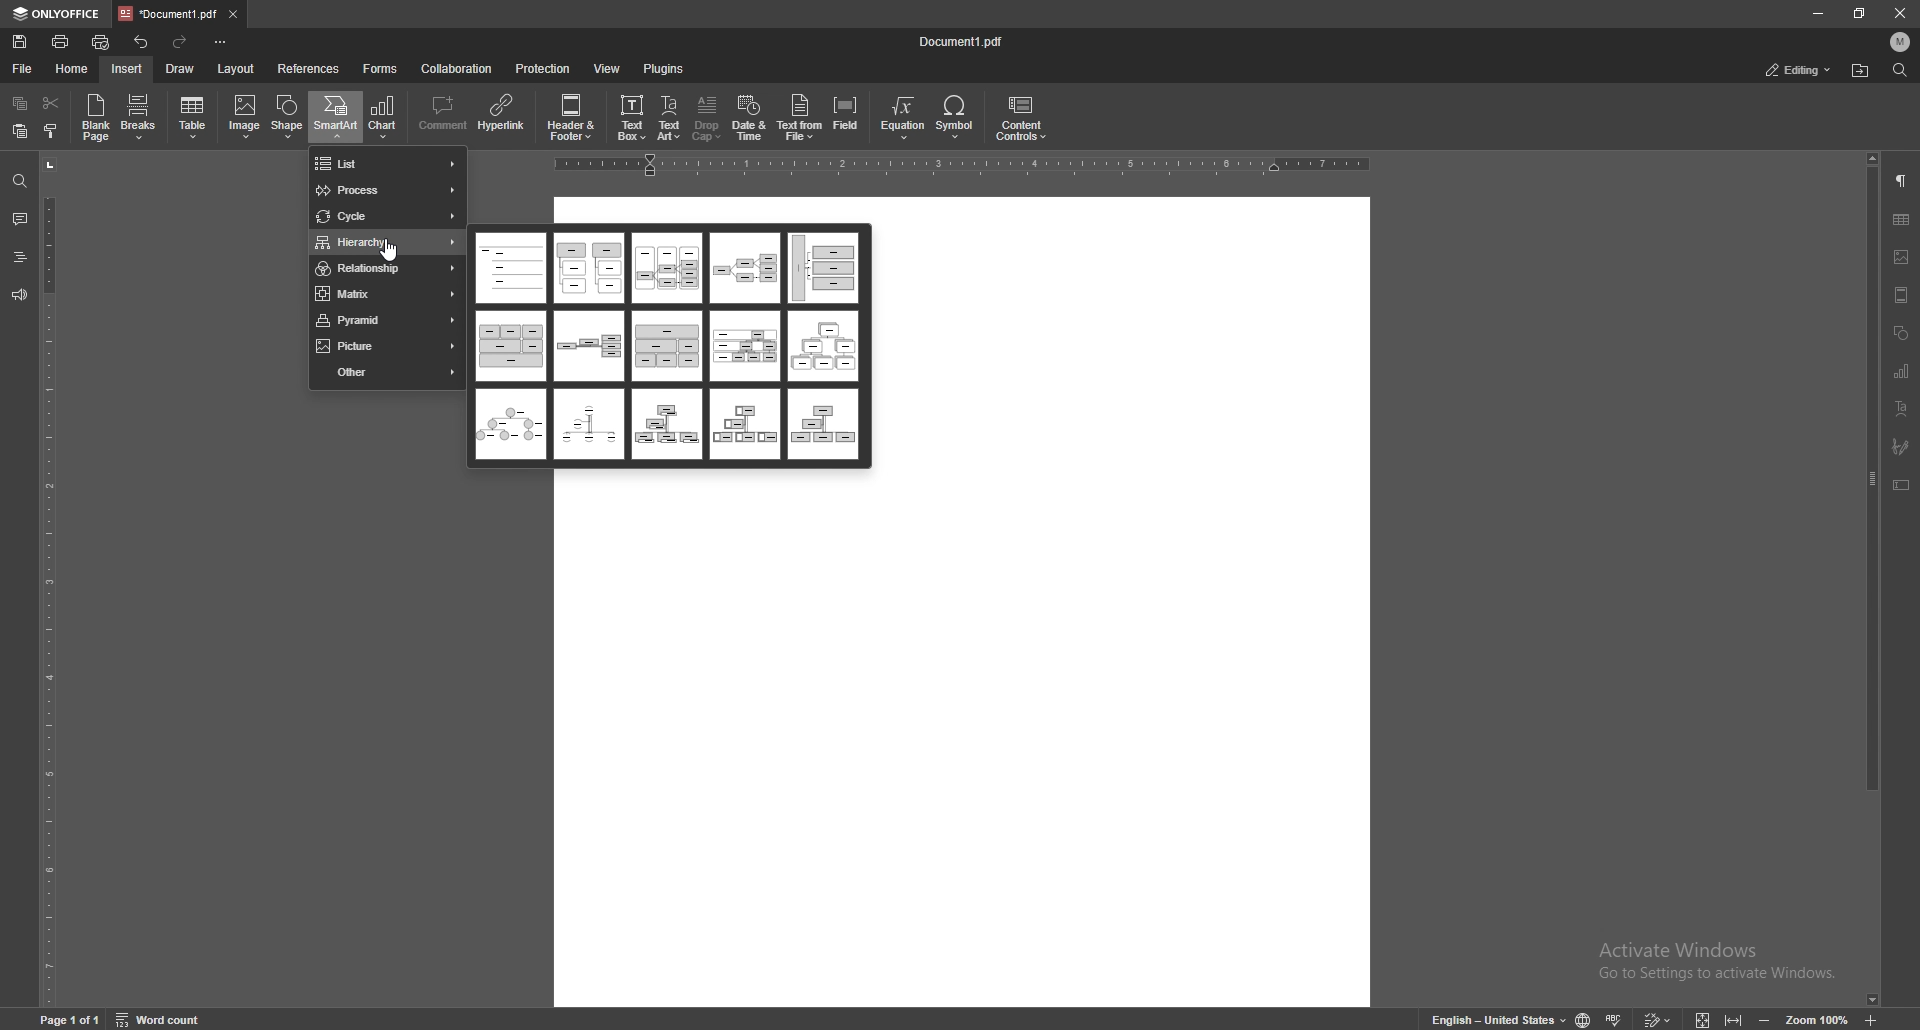 The width and height of the screenshot is (1920, 1030). I want to click on file name, so click(964, 41).